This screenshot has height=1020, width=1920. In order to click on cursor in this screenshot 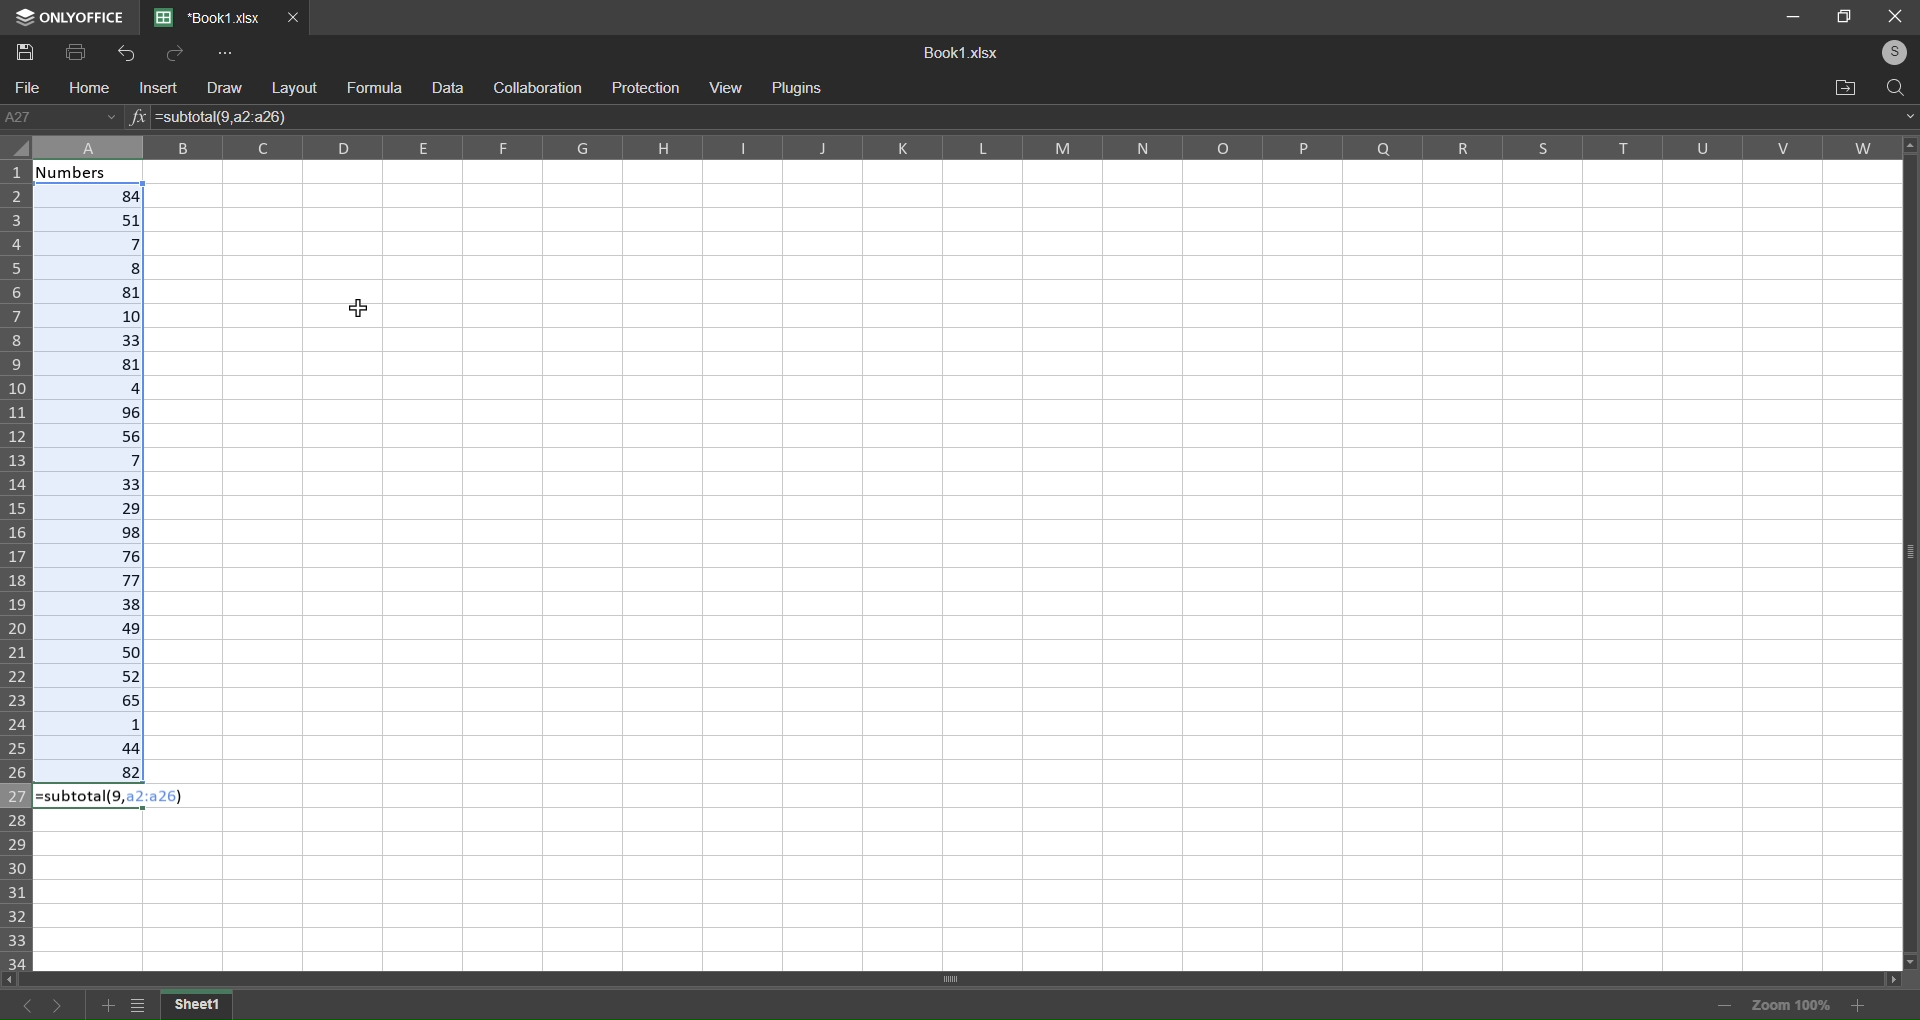, I will do `click(358, 307)`.